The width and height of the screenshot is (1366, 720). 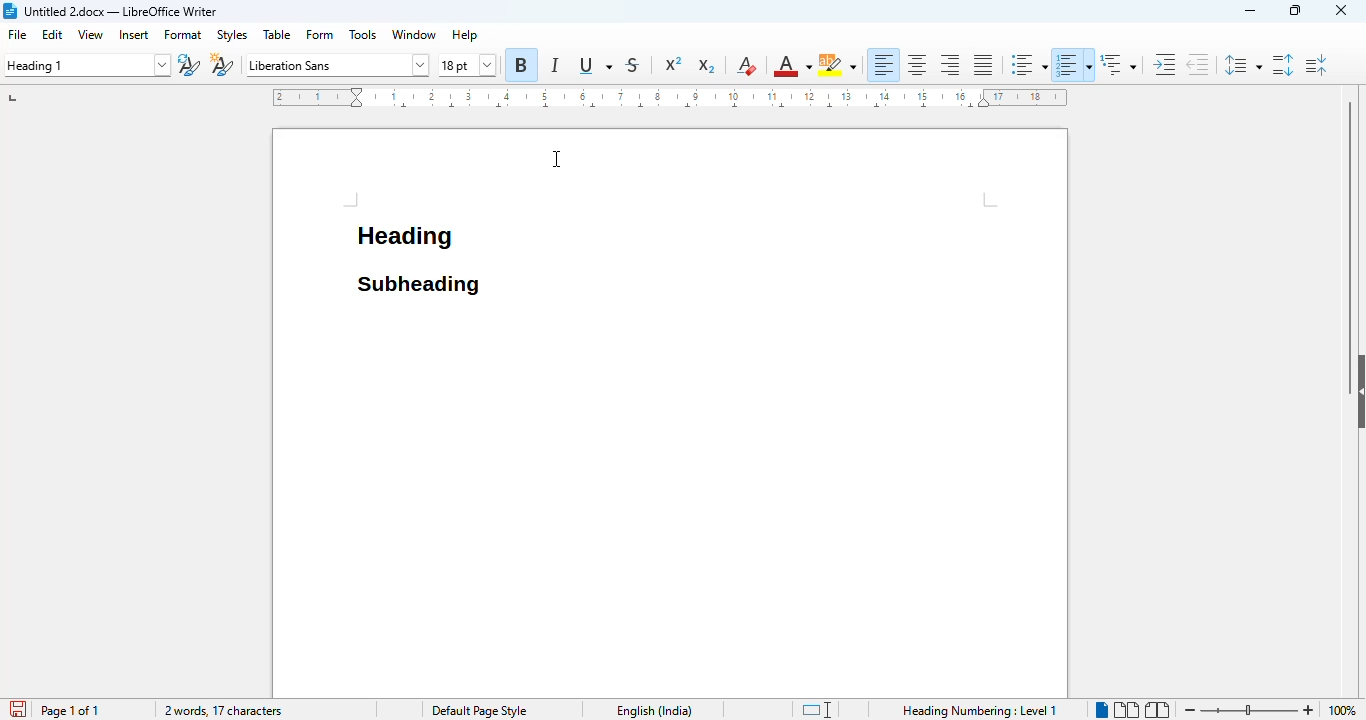 What do you see at coordinates (477, 710) in the screenshot?
I see `page style` at bounding box center [477, 710].